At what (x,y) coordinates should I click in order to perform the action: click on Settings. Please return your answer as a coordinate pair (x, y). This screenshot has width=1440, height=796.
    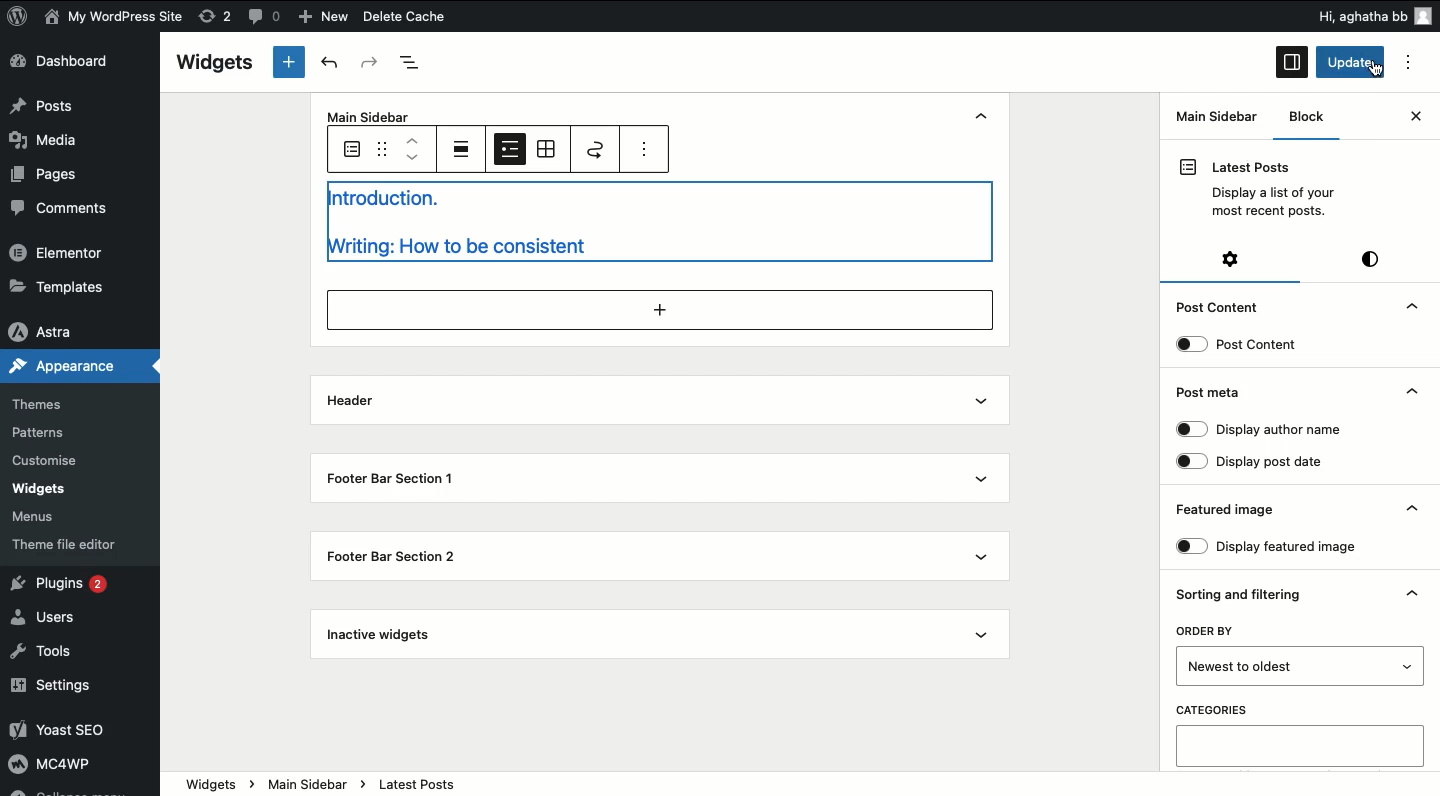
    Looking at the image, I should click on (1237, 260).